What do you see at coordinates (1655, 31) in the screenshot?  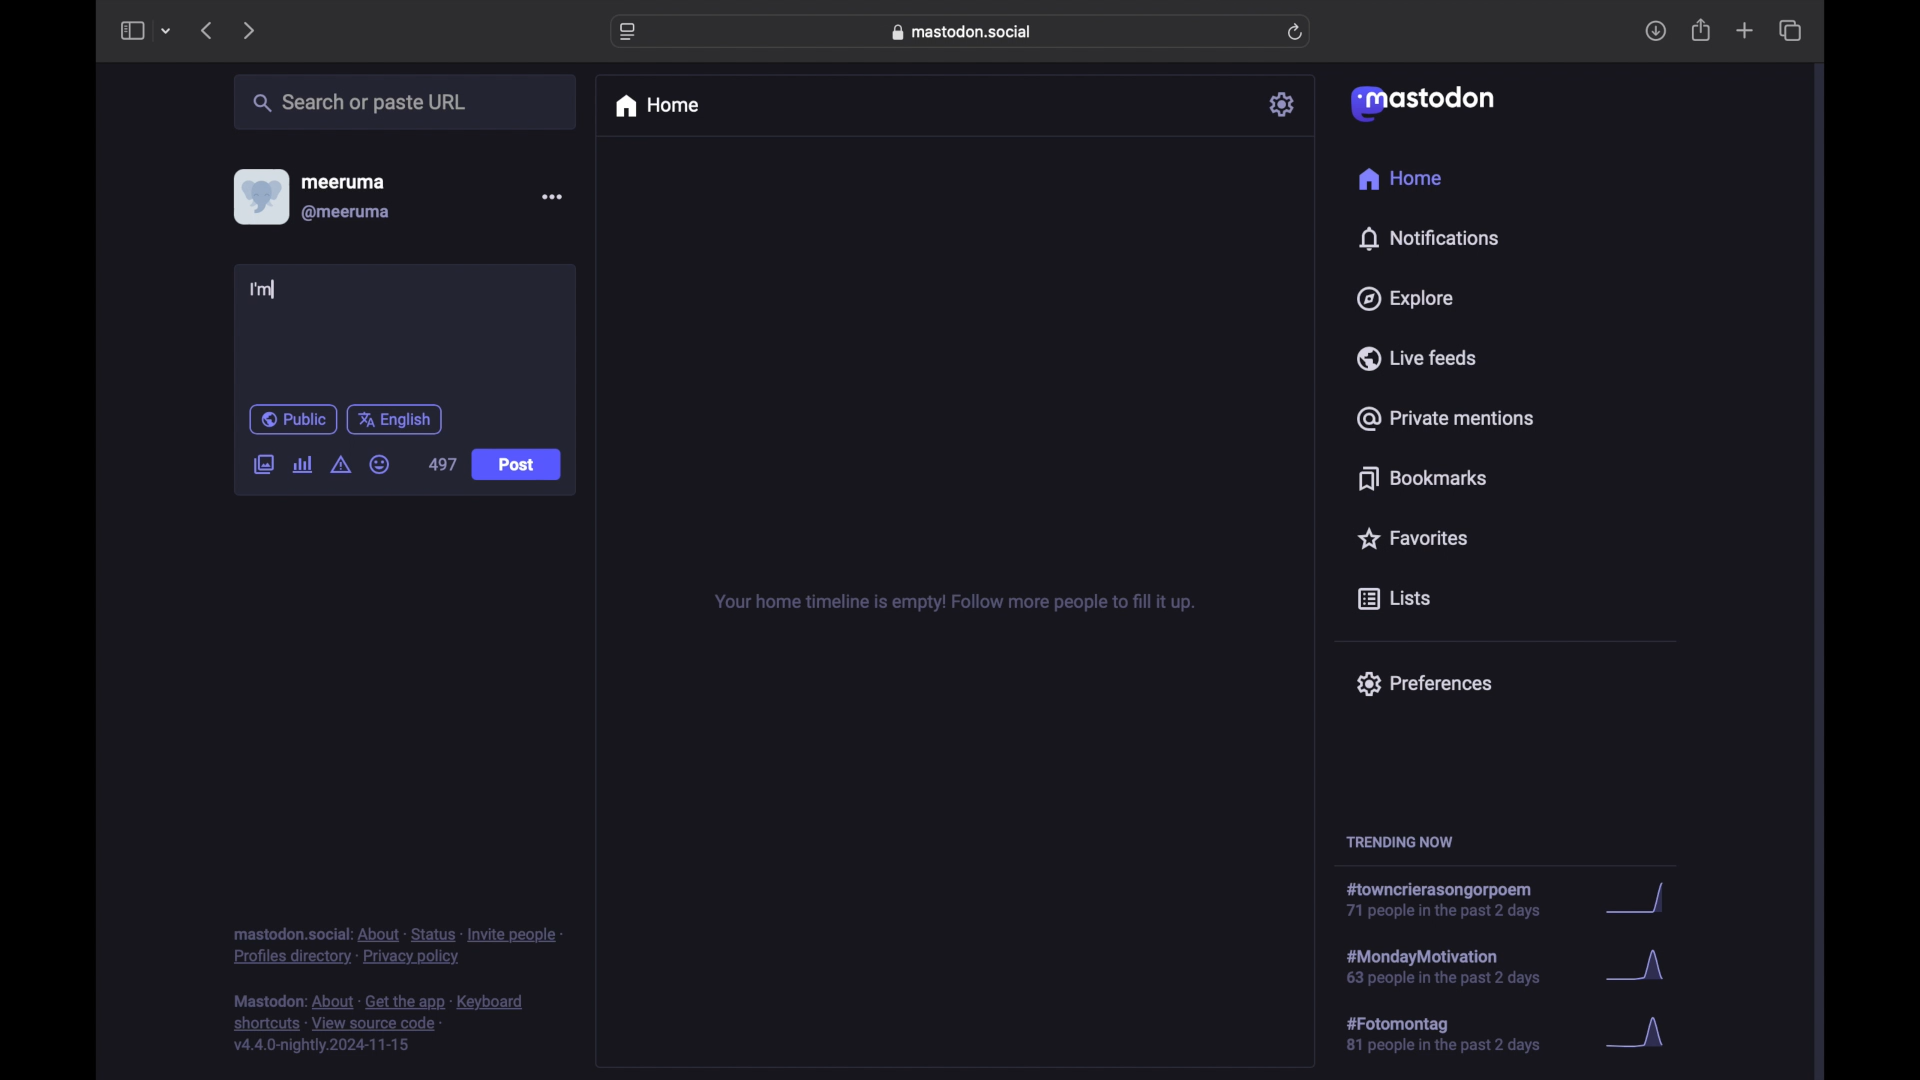 I see `downloads` at bounding box center [1655, 31].